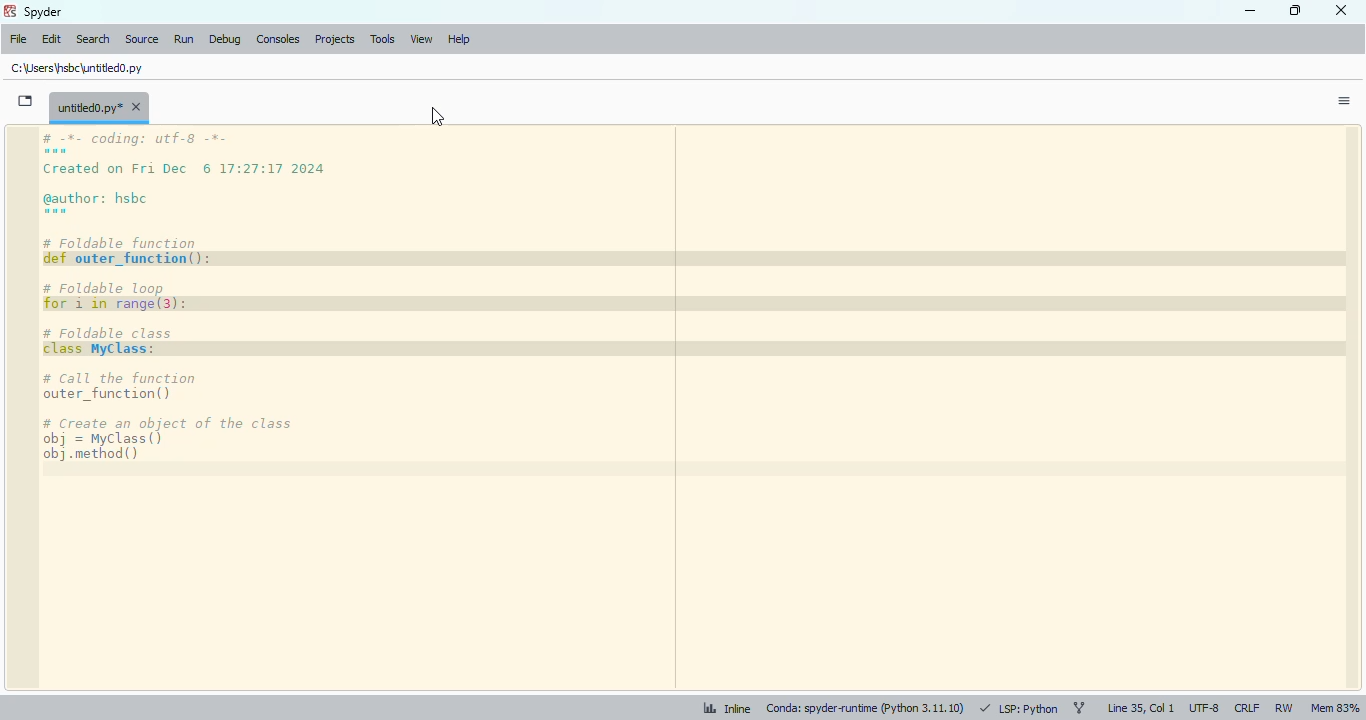 This screenshot has width=1366, height=720. Describe the element at coordinates (1246, 708) in the screenshot. I see `CRLF` at that location.